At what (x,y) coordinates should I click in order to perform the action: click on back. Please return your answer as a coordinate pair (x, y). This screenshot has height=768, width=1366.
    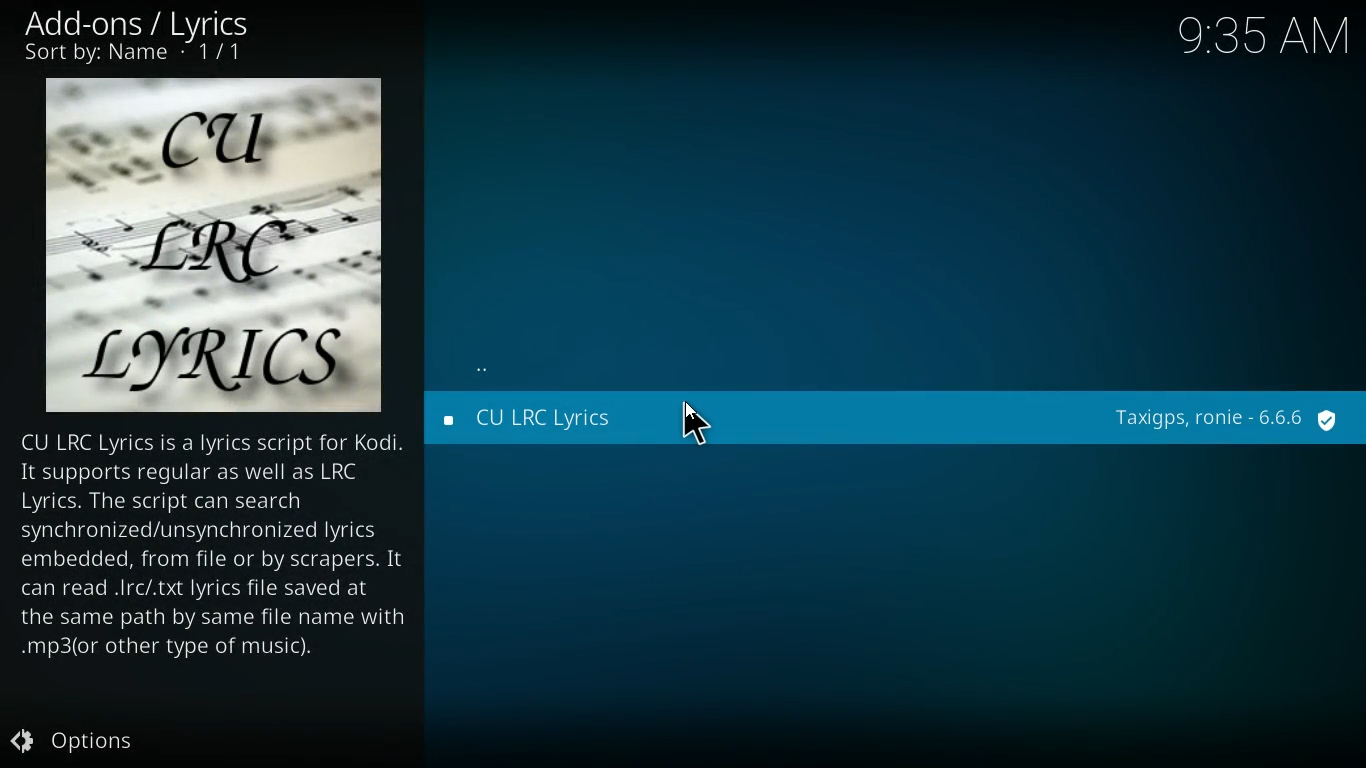
    Looking at the image, I should click on (486, 372).